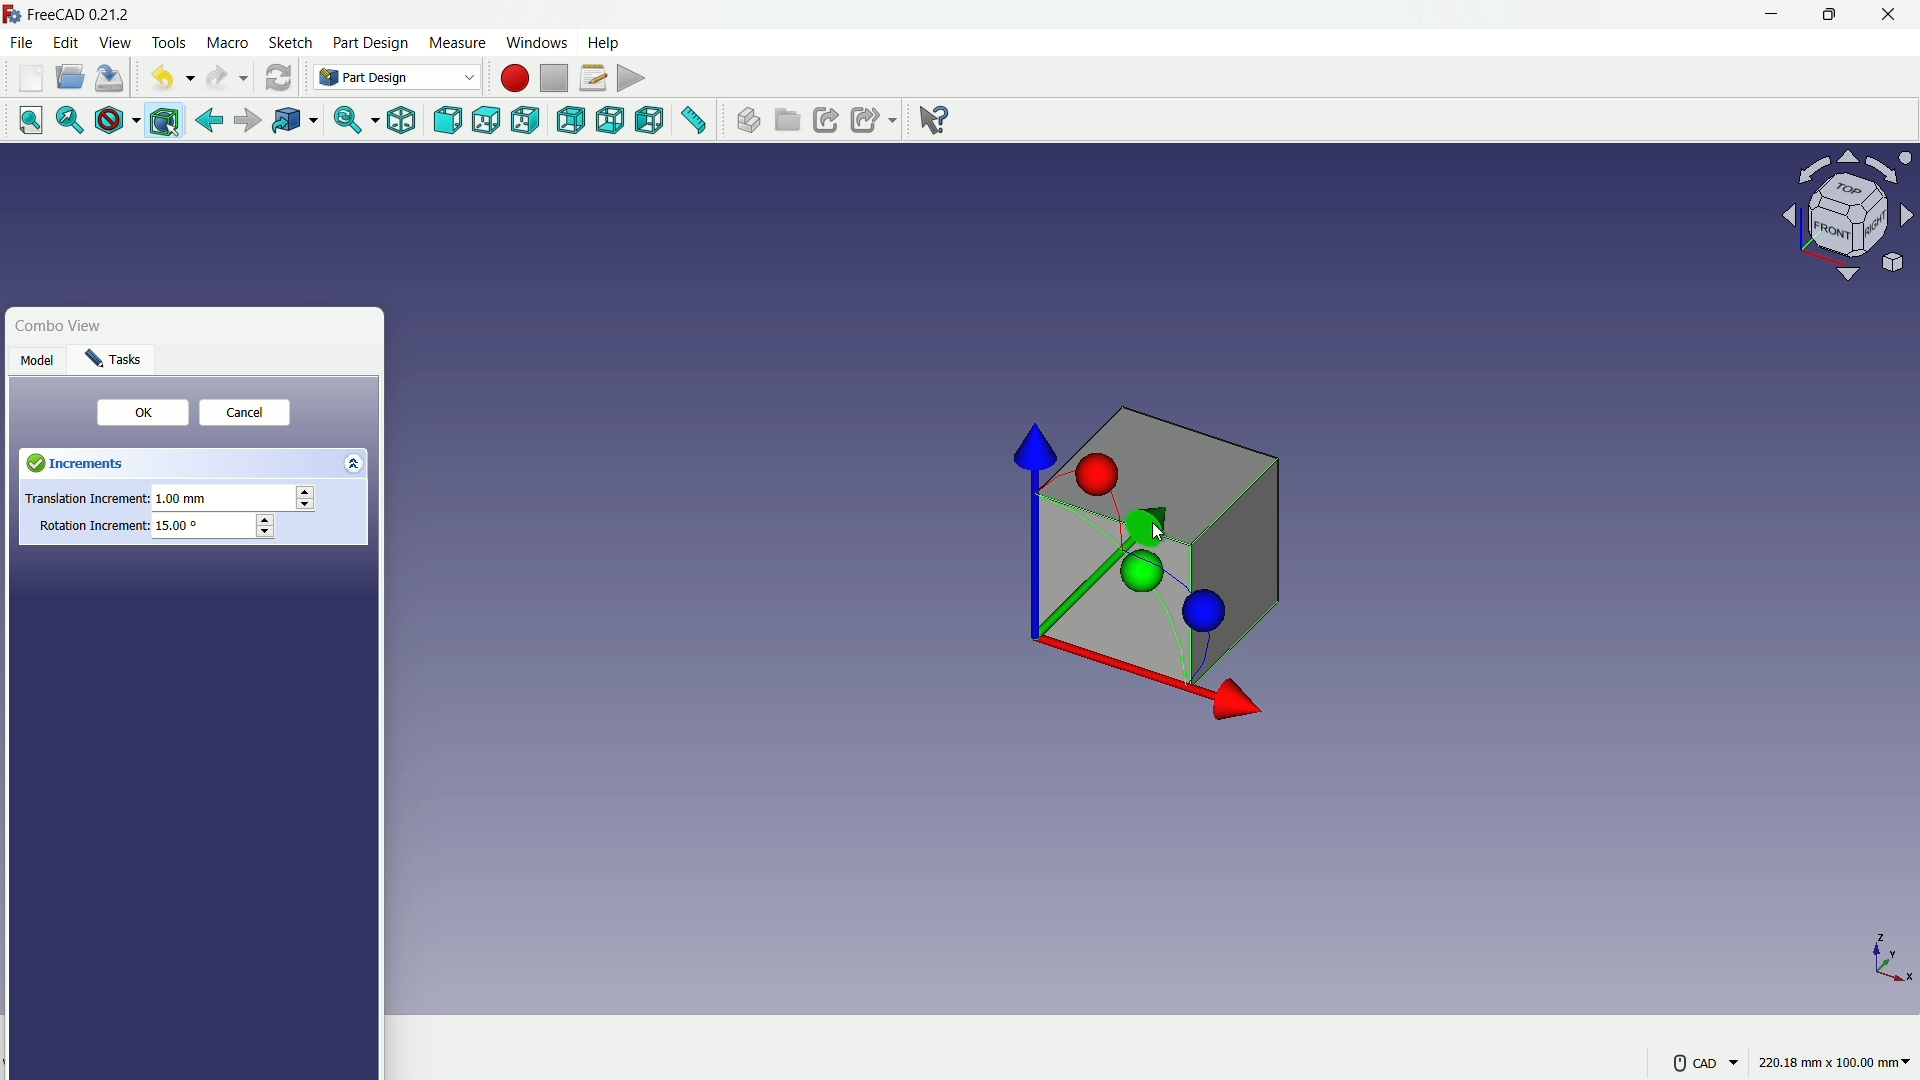  What do you see at coordinates (456, 43) in the screenshot?
I see `measure` at bounding box center [456, 43].